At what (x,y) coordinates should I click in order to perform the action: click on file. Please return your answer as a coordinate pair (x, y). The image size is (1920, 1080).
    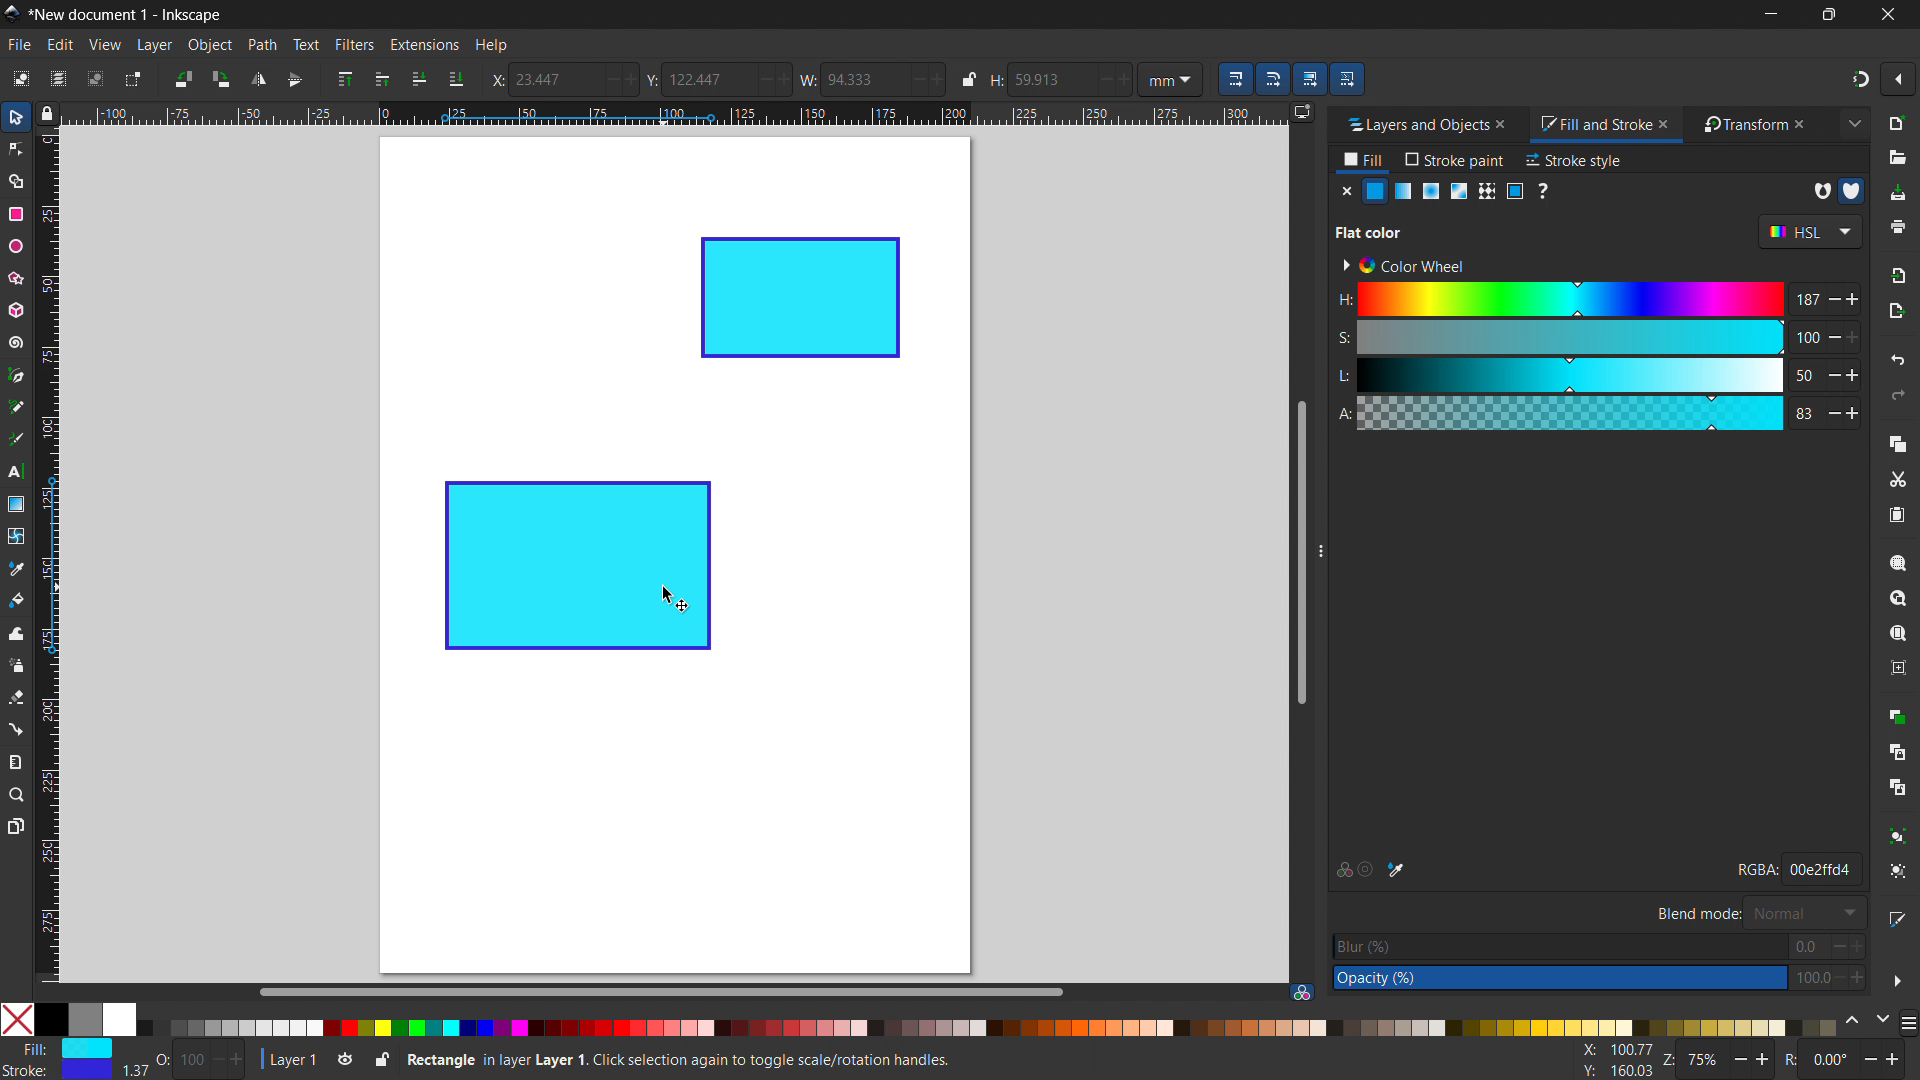
    Looking at the image, I should click on (20, 45).